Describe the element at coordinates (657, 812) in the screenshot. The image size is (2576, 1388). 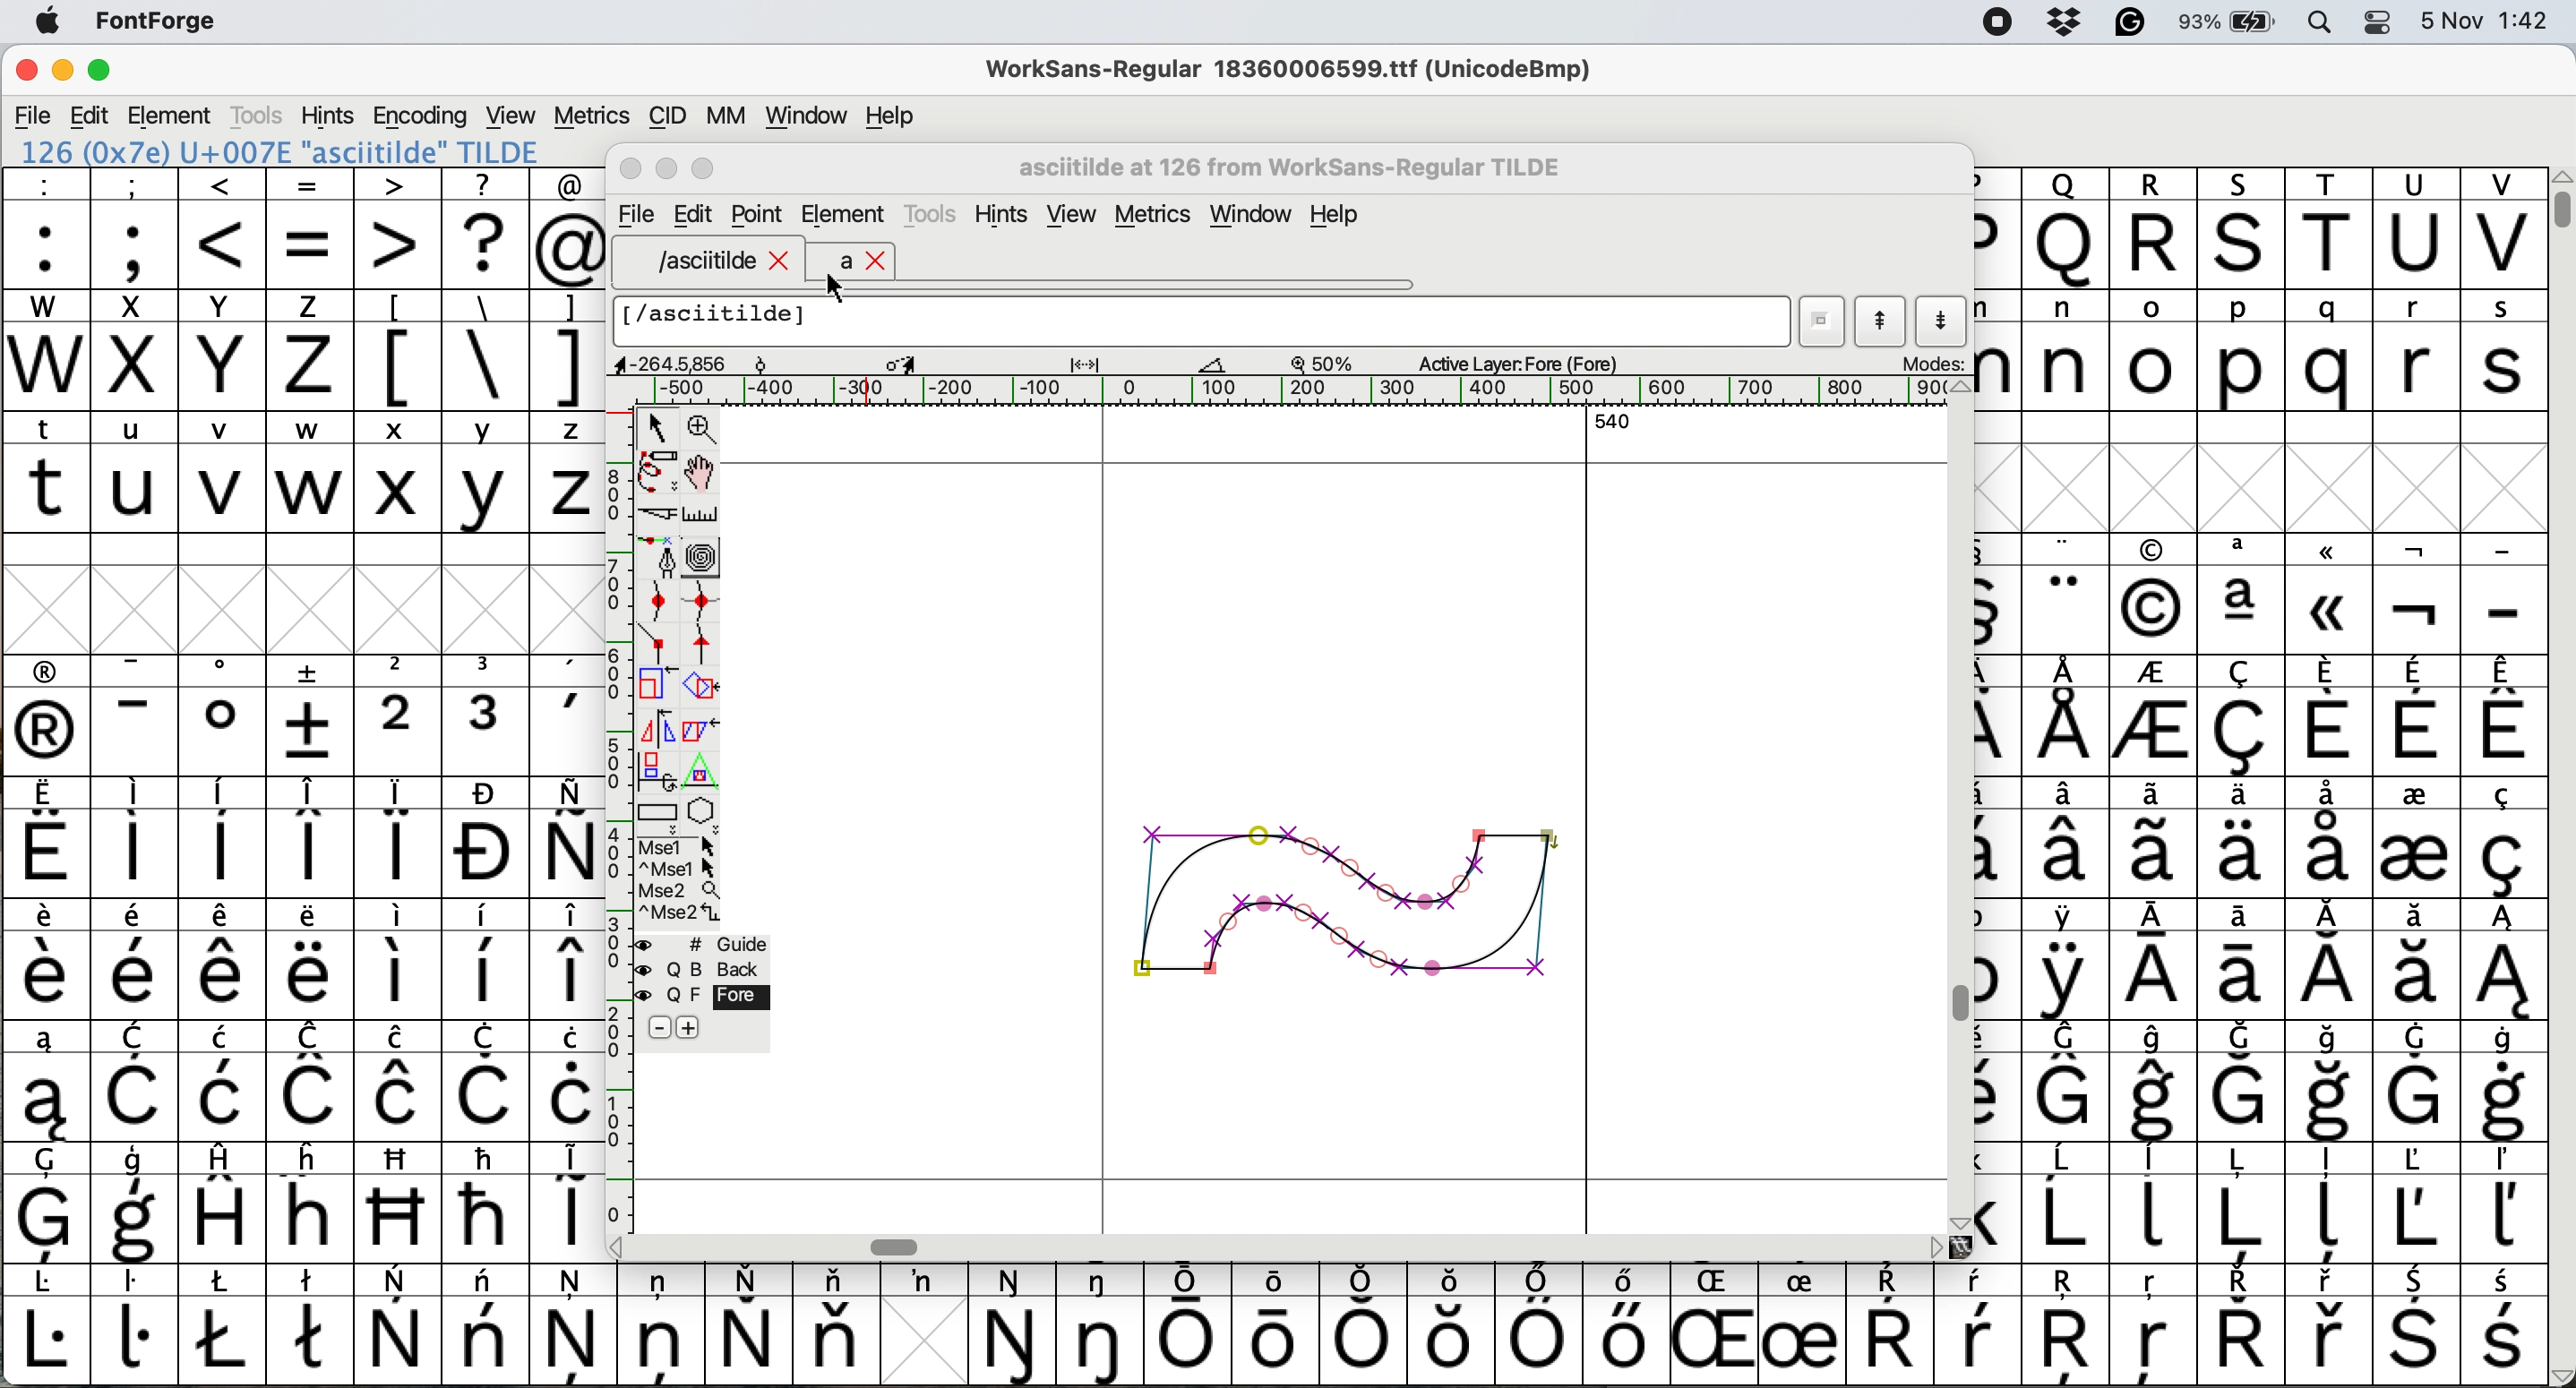
I see `Rectangle or box` at that location.